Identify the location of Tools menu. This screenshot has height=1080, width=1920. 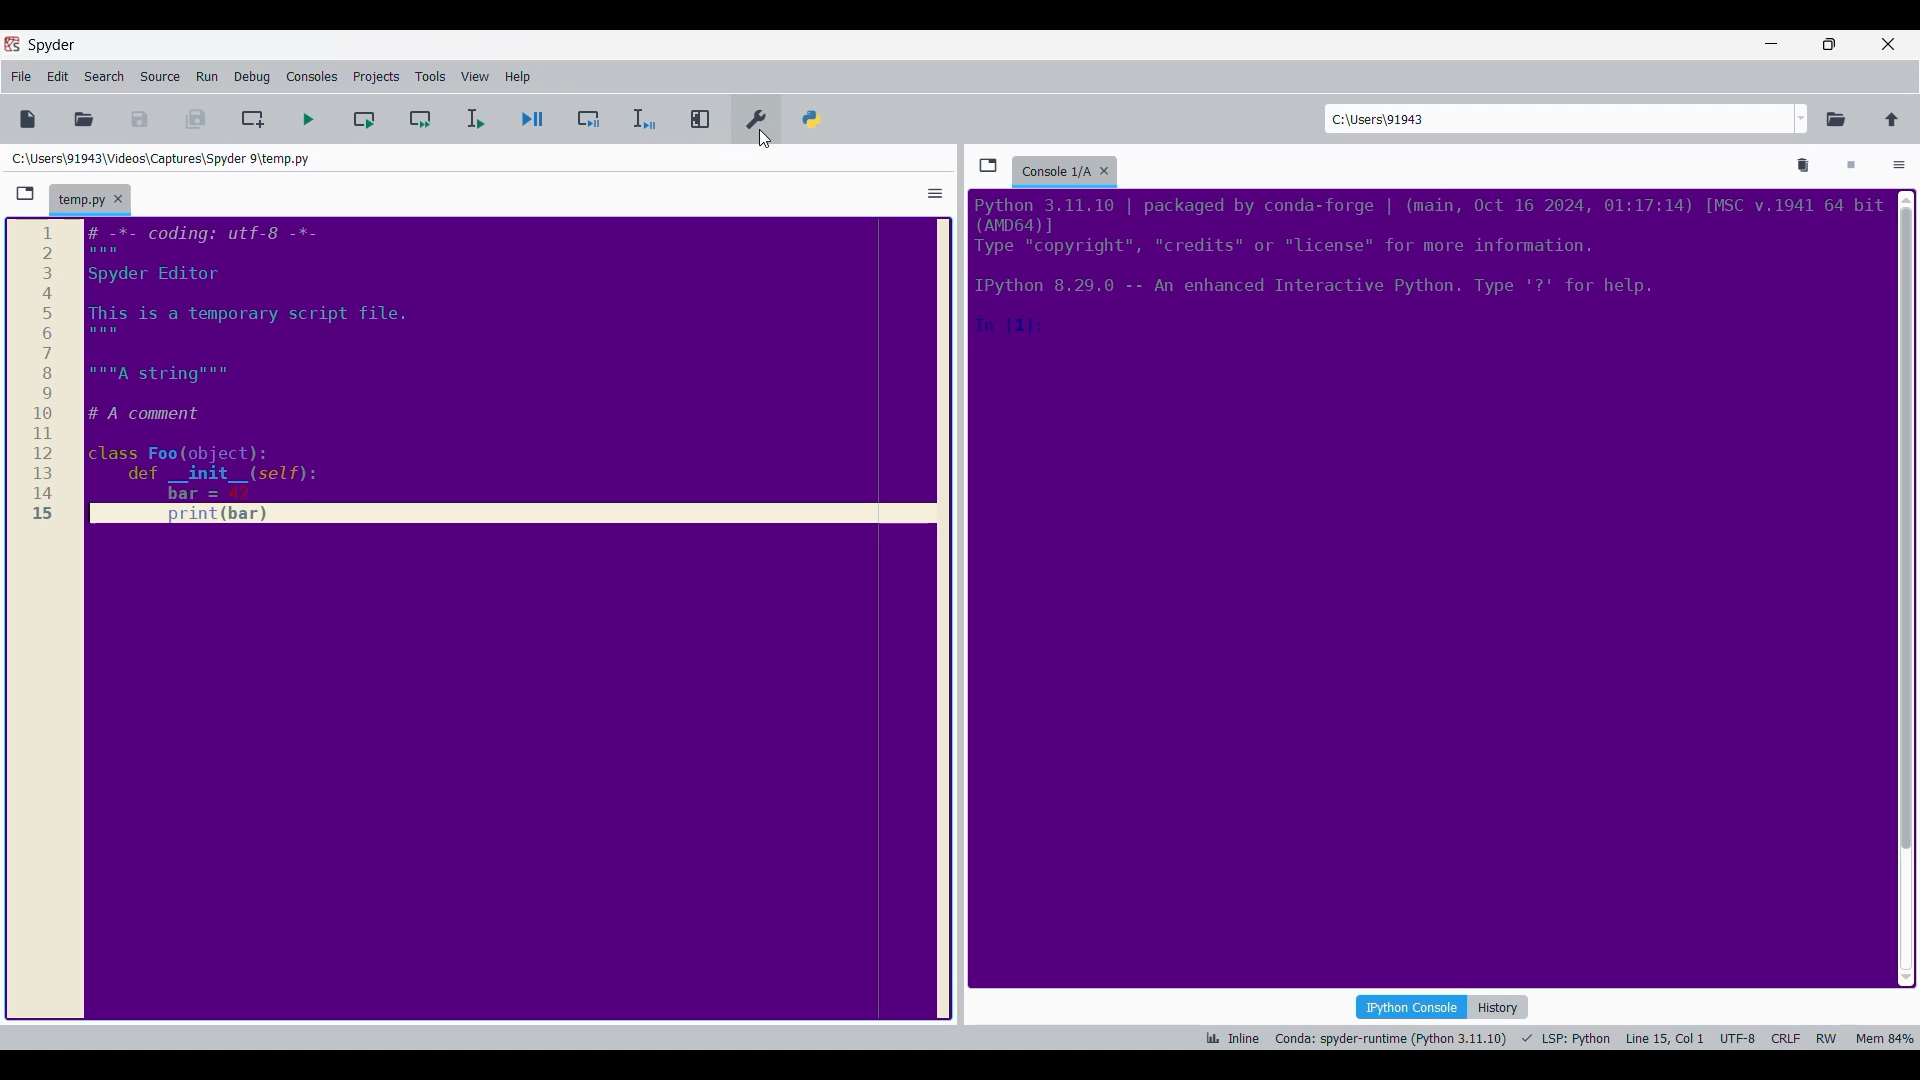
(431, 76).